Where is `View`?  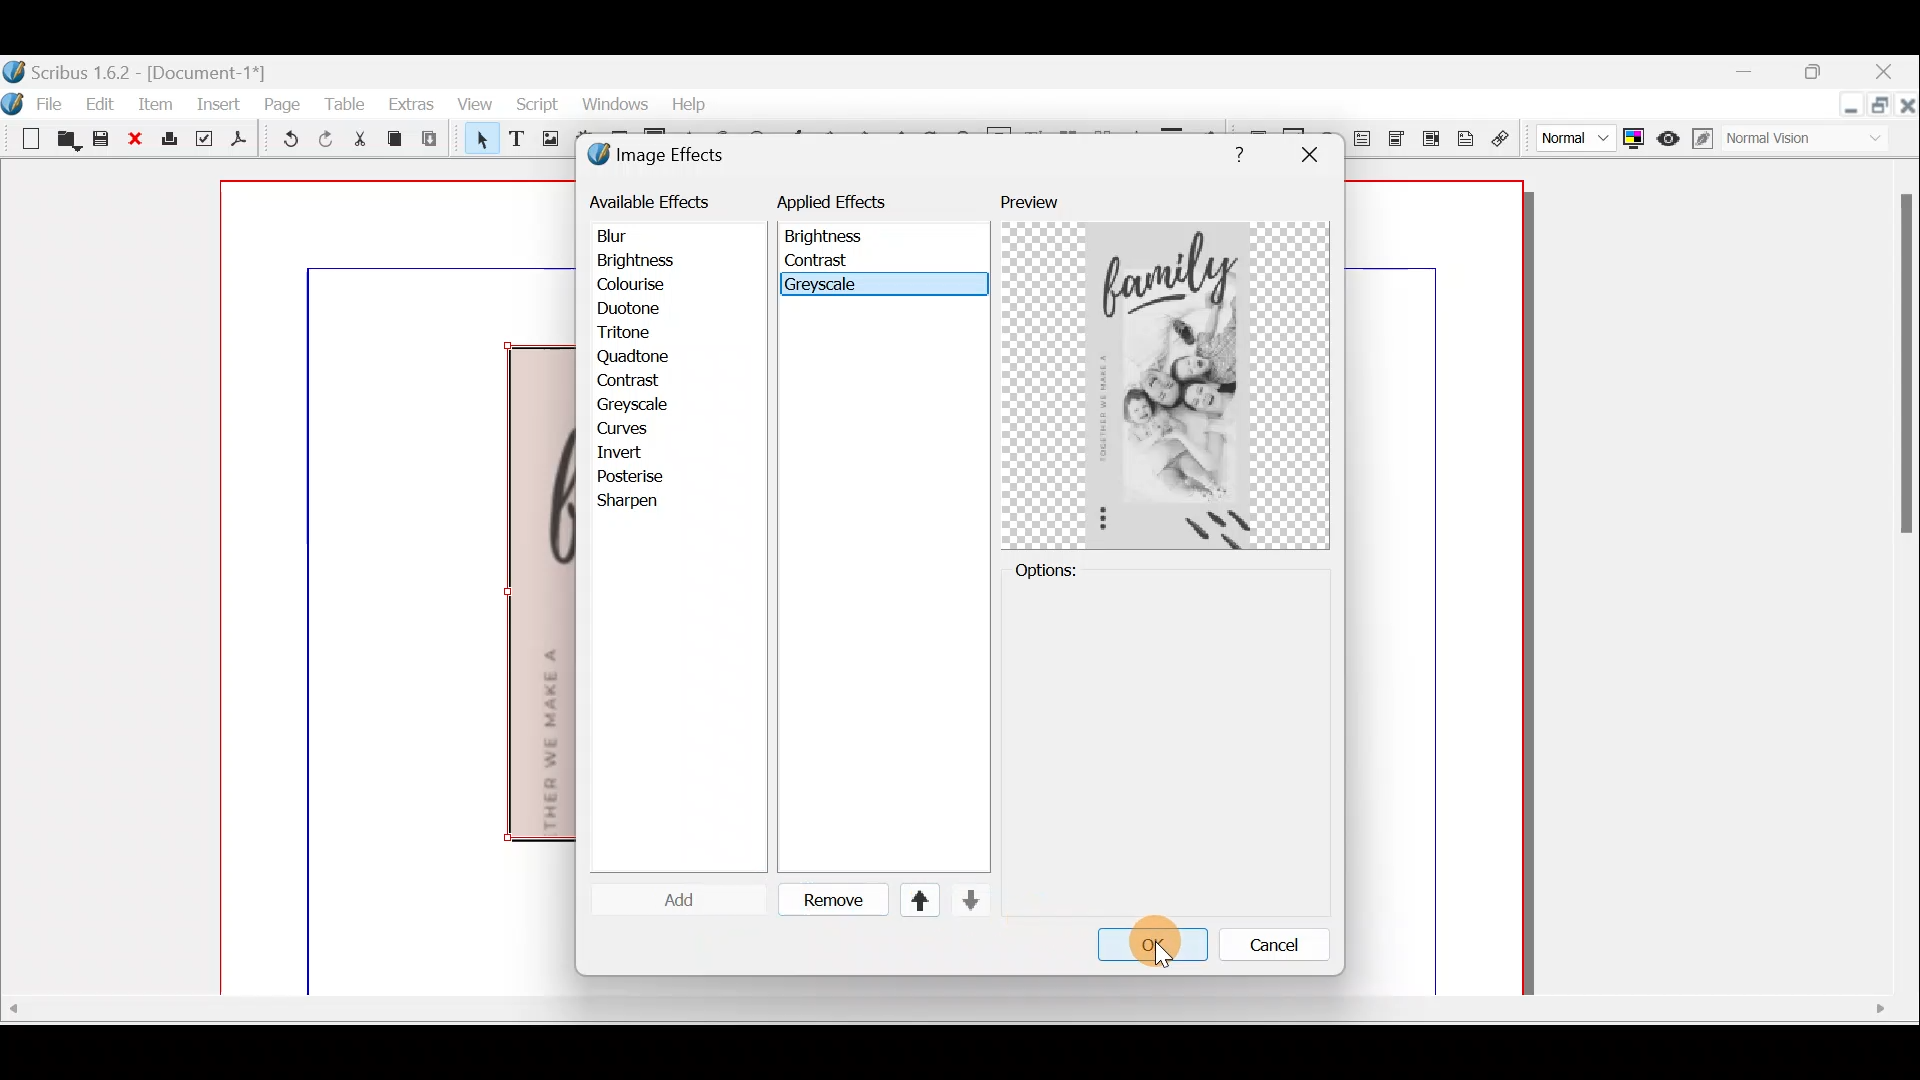 View is located at coordinates (479, 107).